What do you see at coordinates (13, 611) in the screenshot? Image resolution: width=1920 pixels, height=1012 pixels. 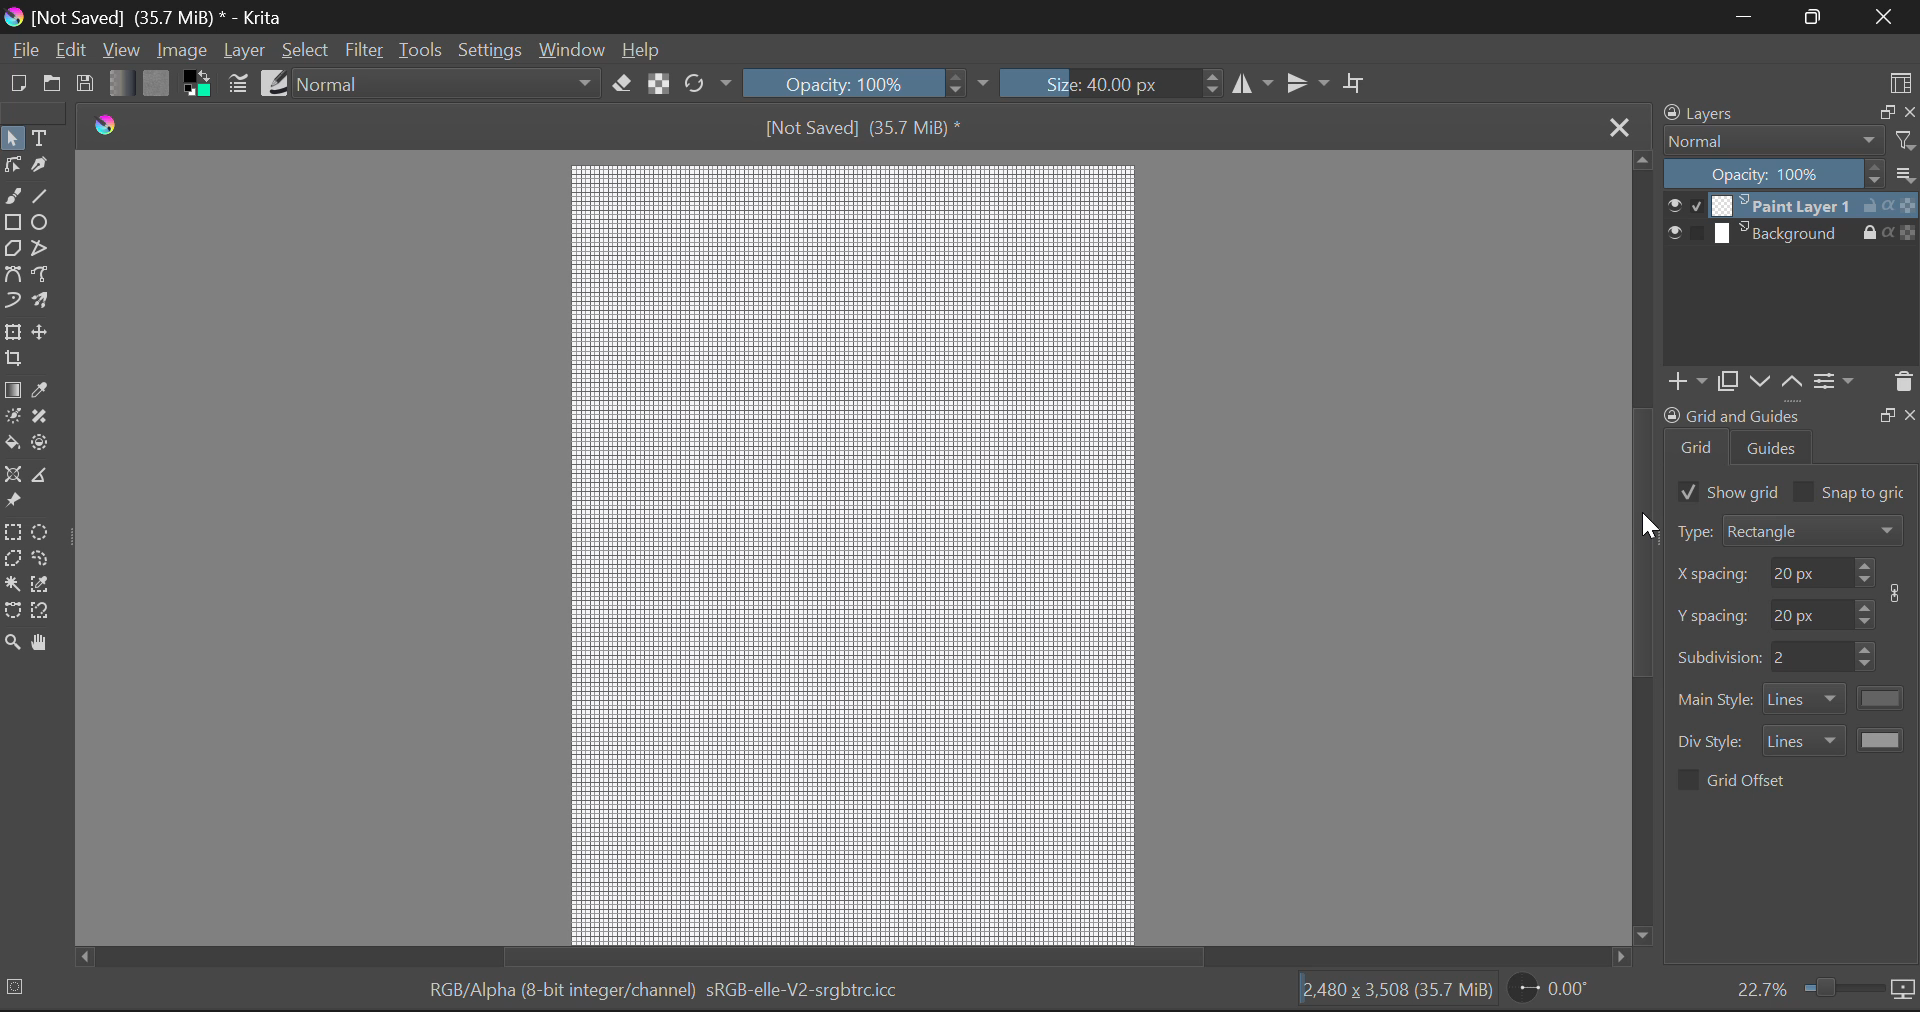 I see `Bezier Curve Selection` at bounding box center [13, 611].